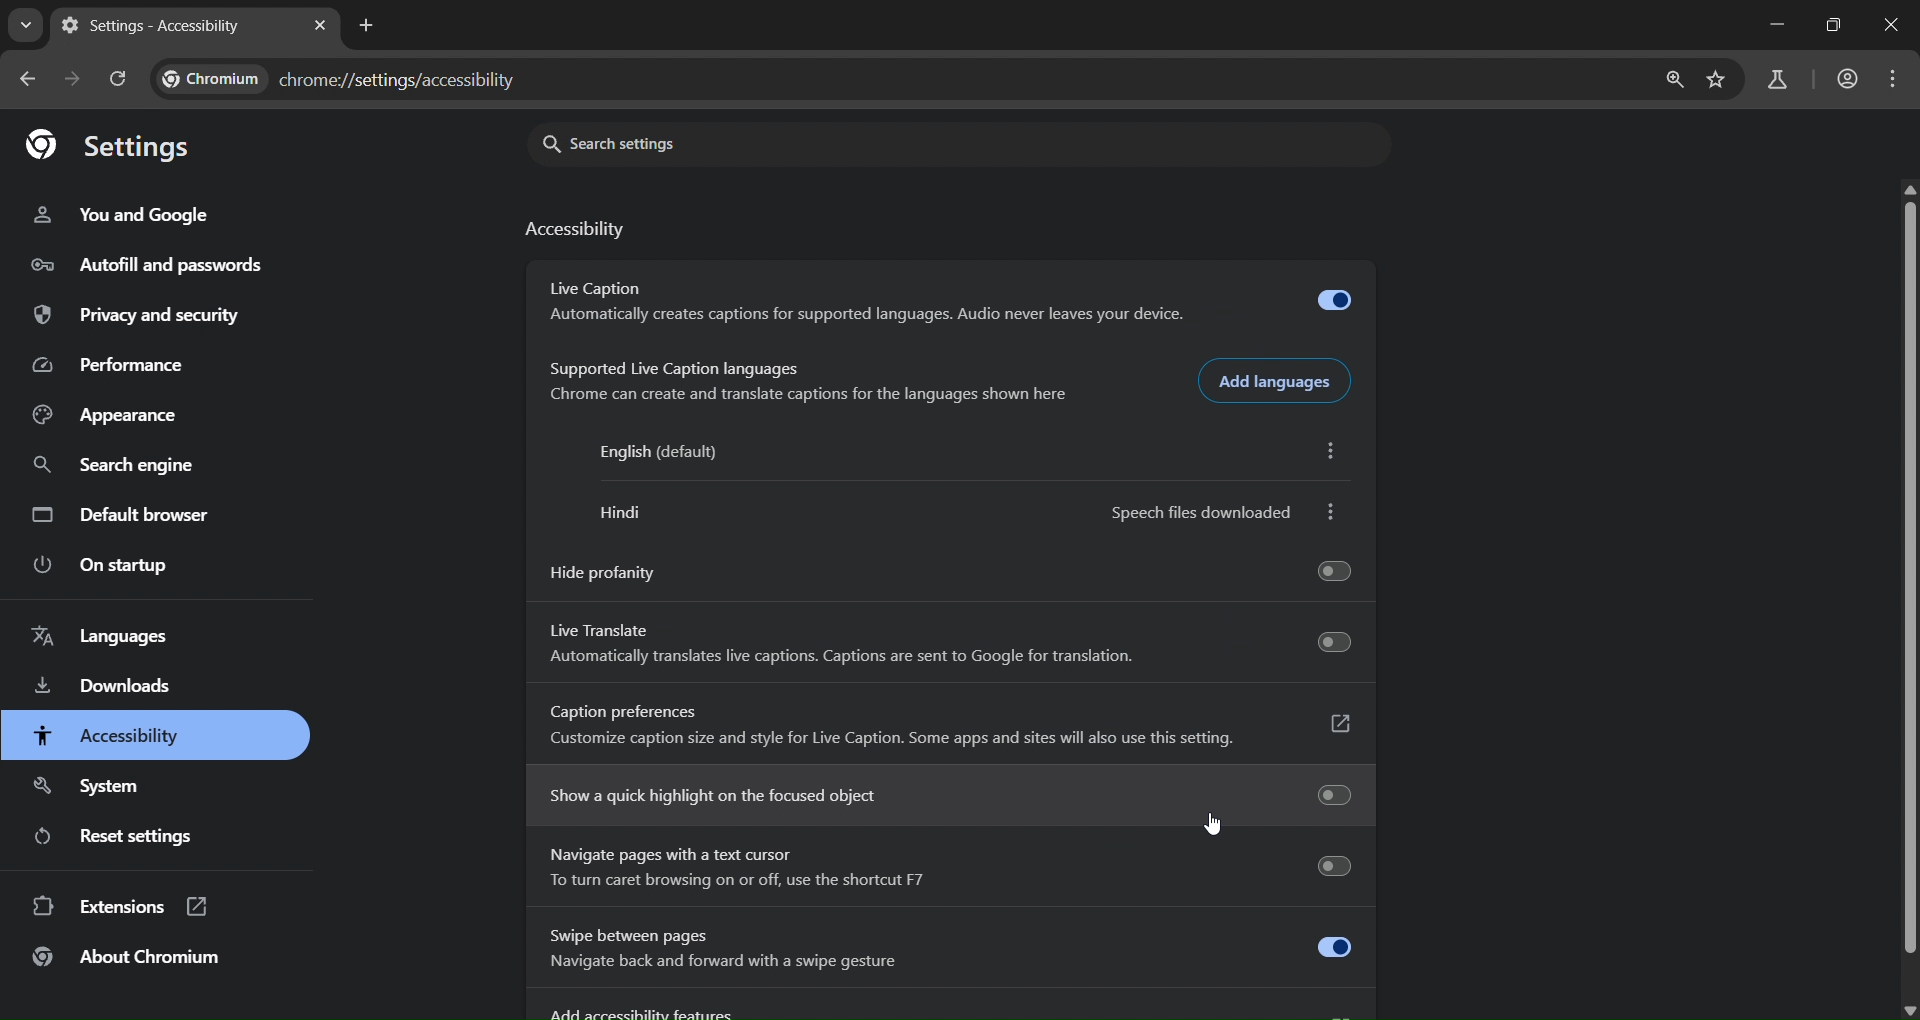 Image resolution: width=1920 pixels, height=1020 pixels. Describe the element at coordinates (98, 636) in the screenshot. I see `languages` at that location.